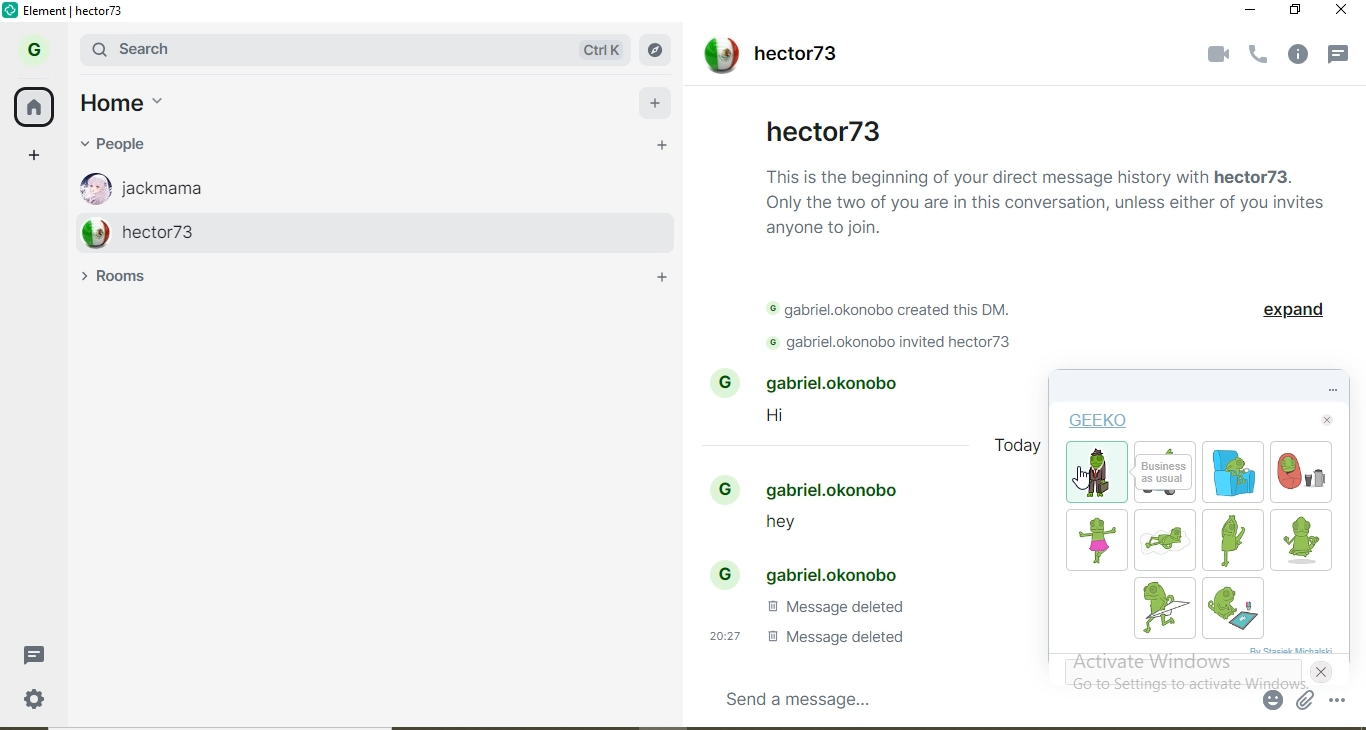  What do you see at coordinates (1046, 199) in the screenshot?
I see `text 1` at bounding box center [1046, 199].